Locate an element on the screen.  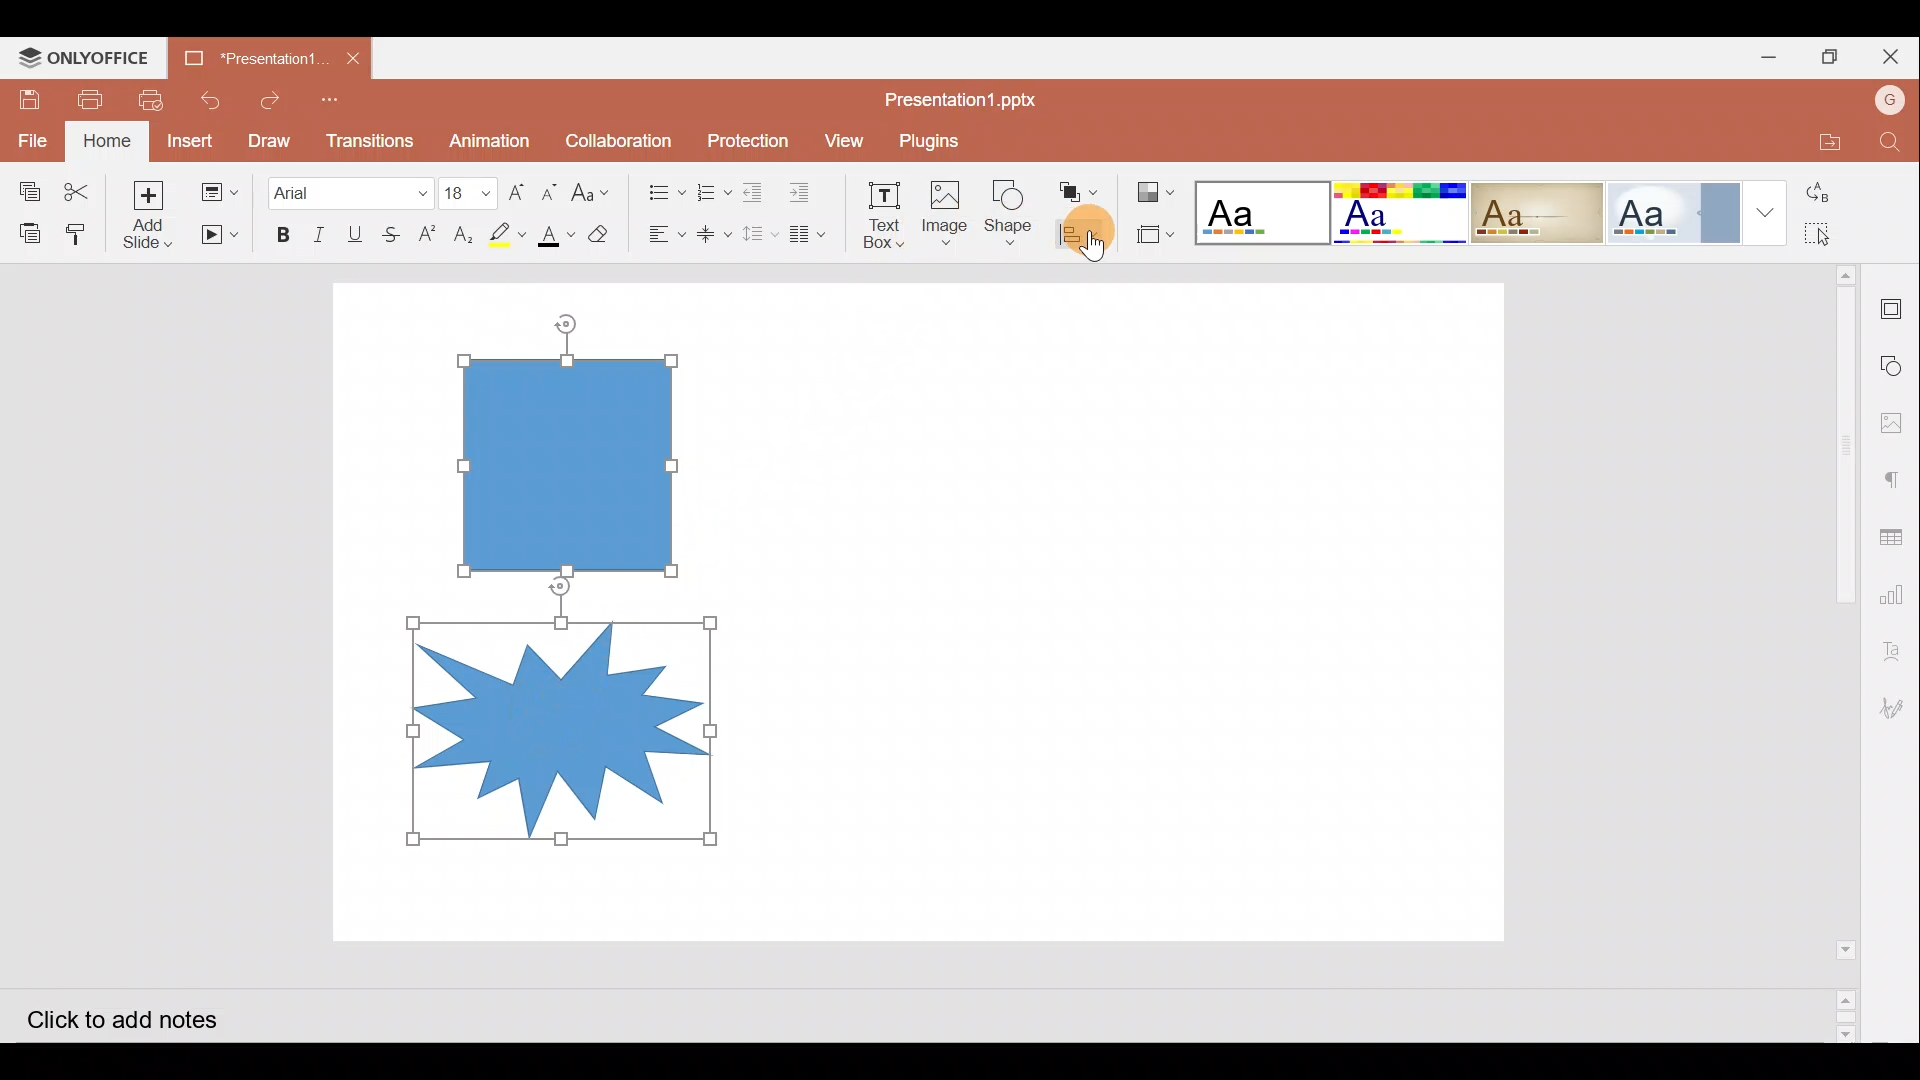
Click to add notes is located at coordinates (139, 1018).